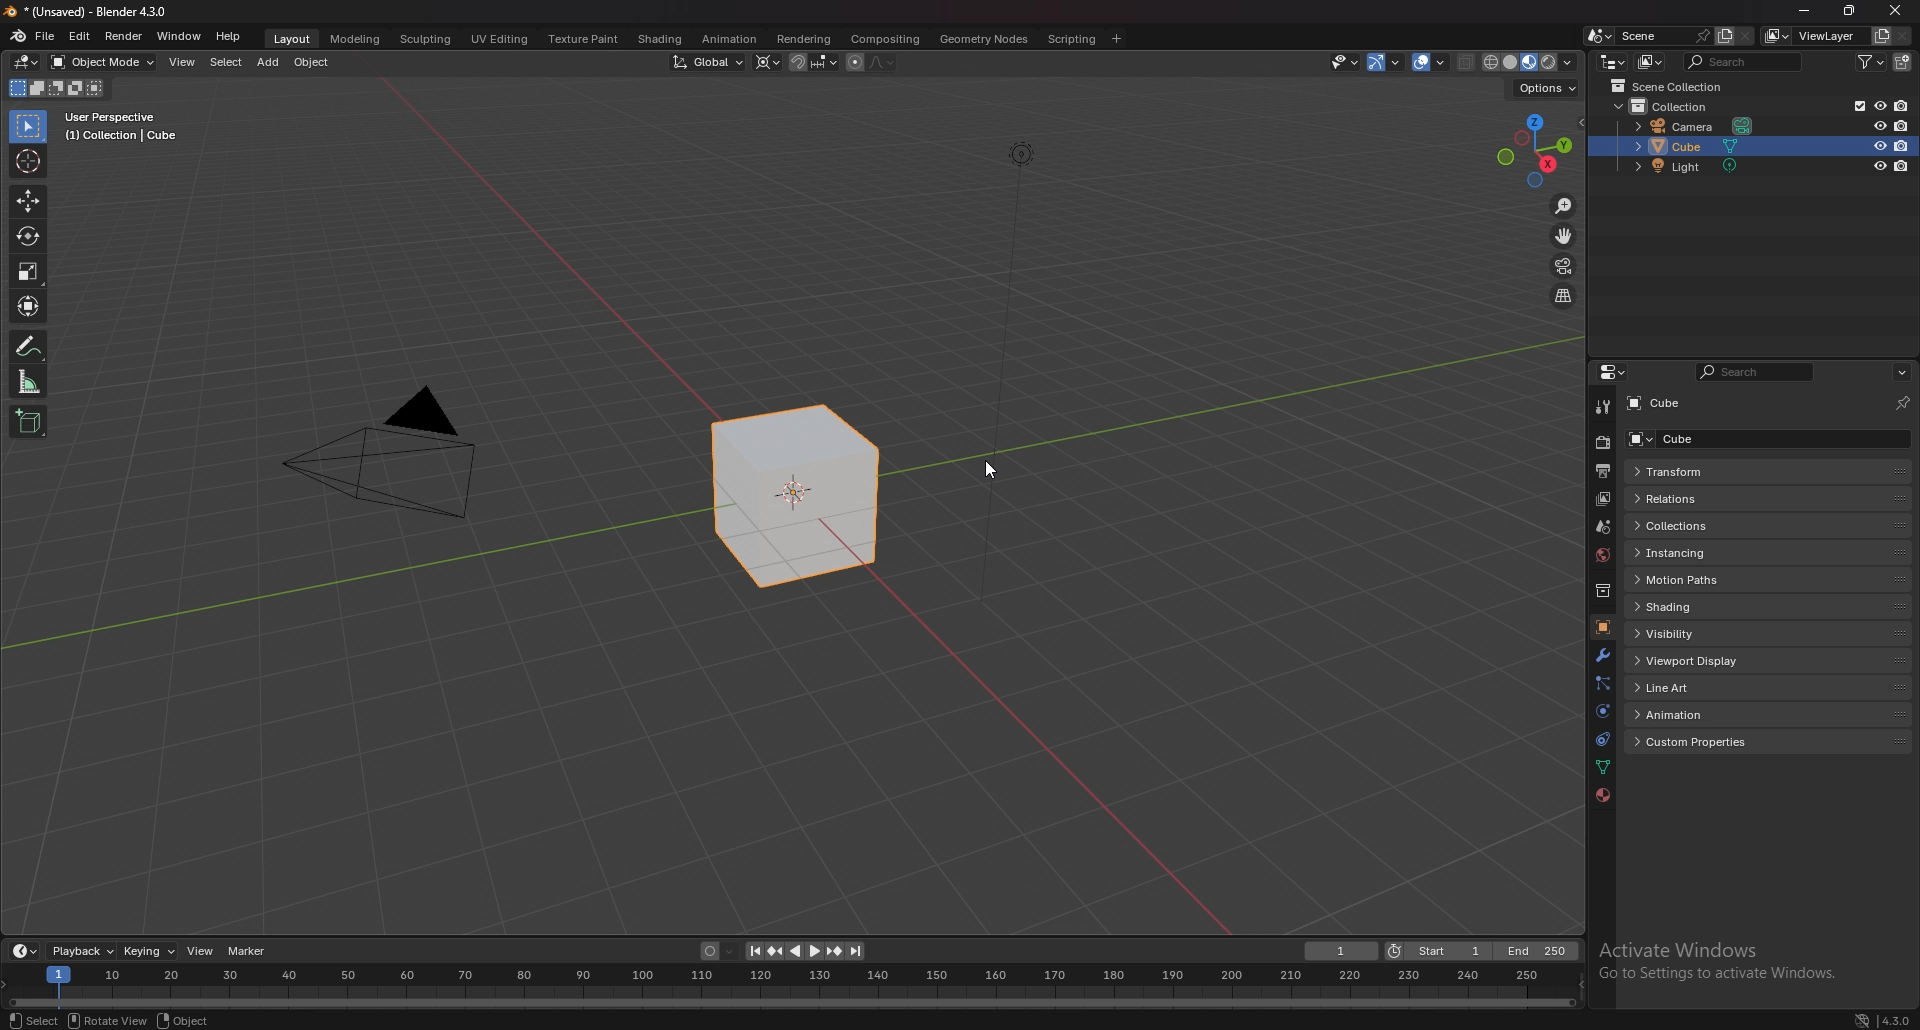 The height and width of the screenshot is (1030, 1920). What do you see at coordinates (1904, 401) in the screenshot?
I see `toggle pin id` at bounding box center [1904, 401].